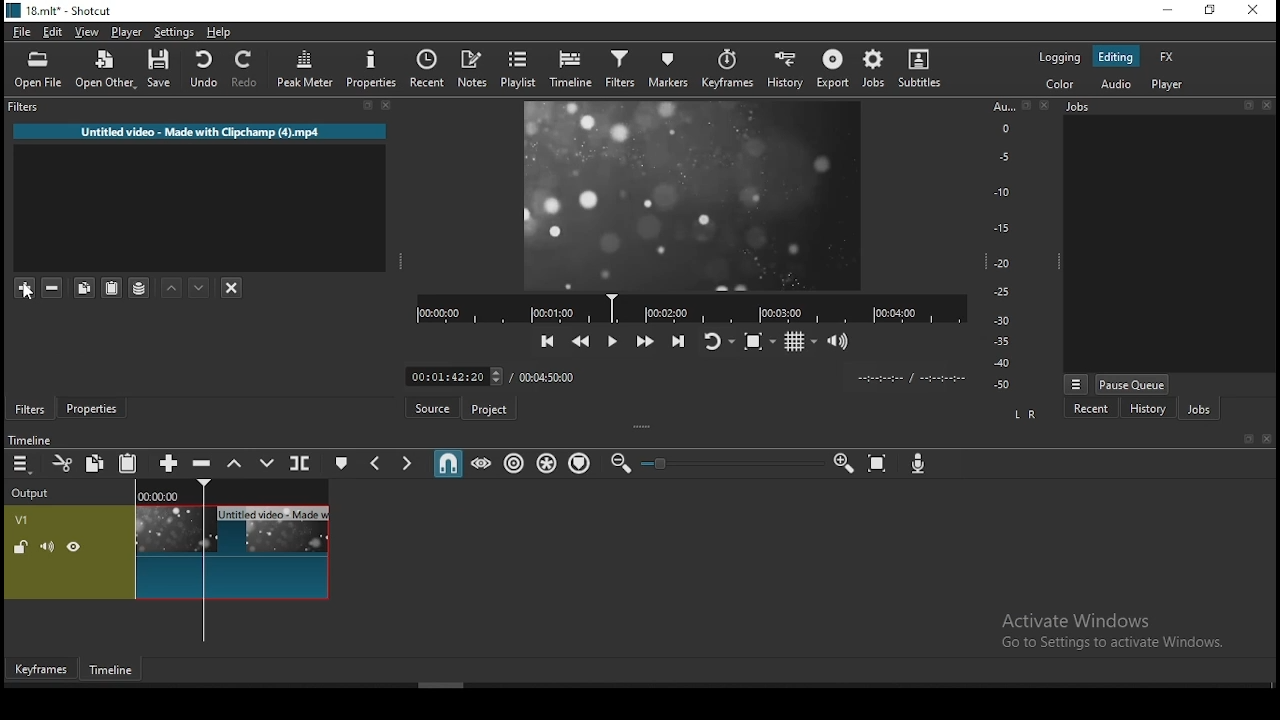  I want to click on Frame Time, so click(454, 375).